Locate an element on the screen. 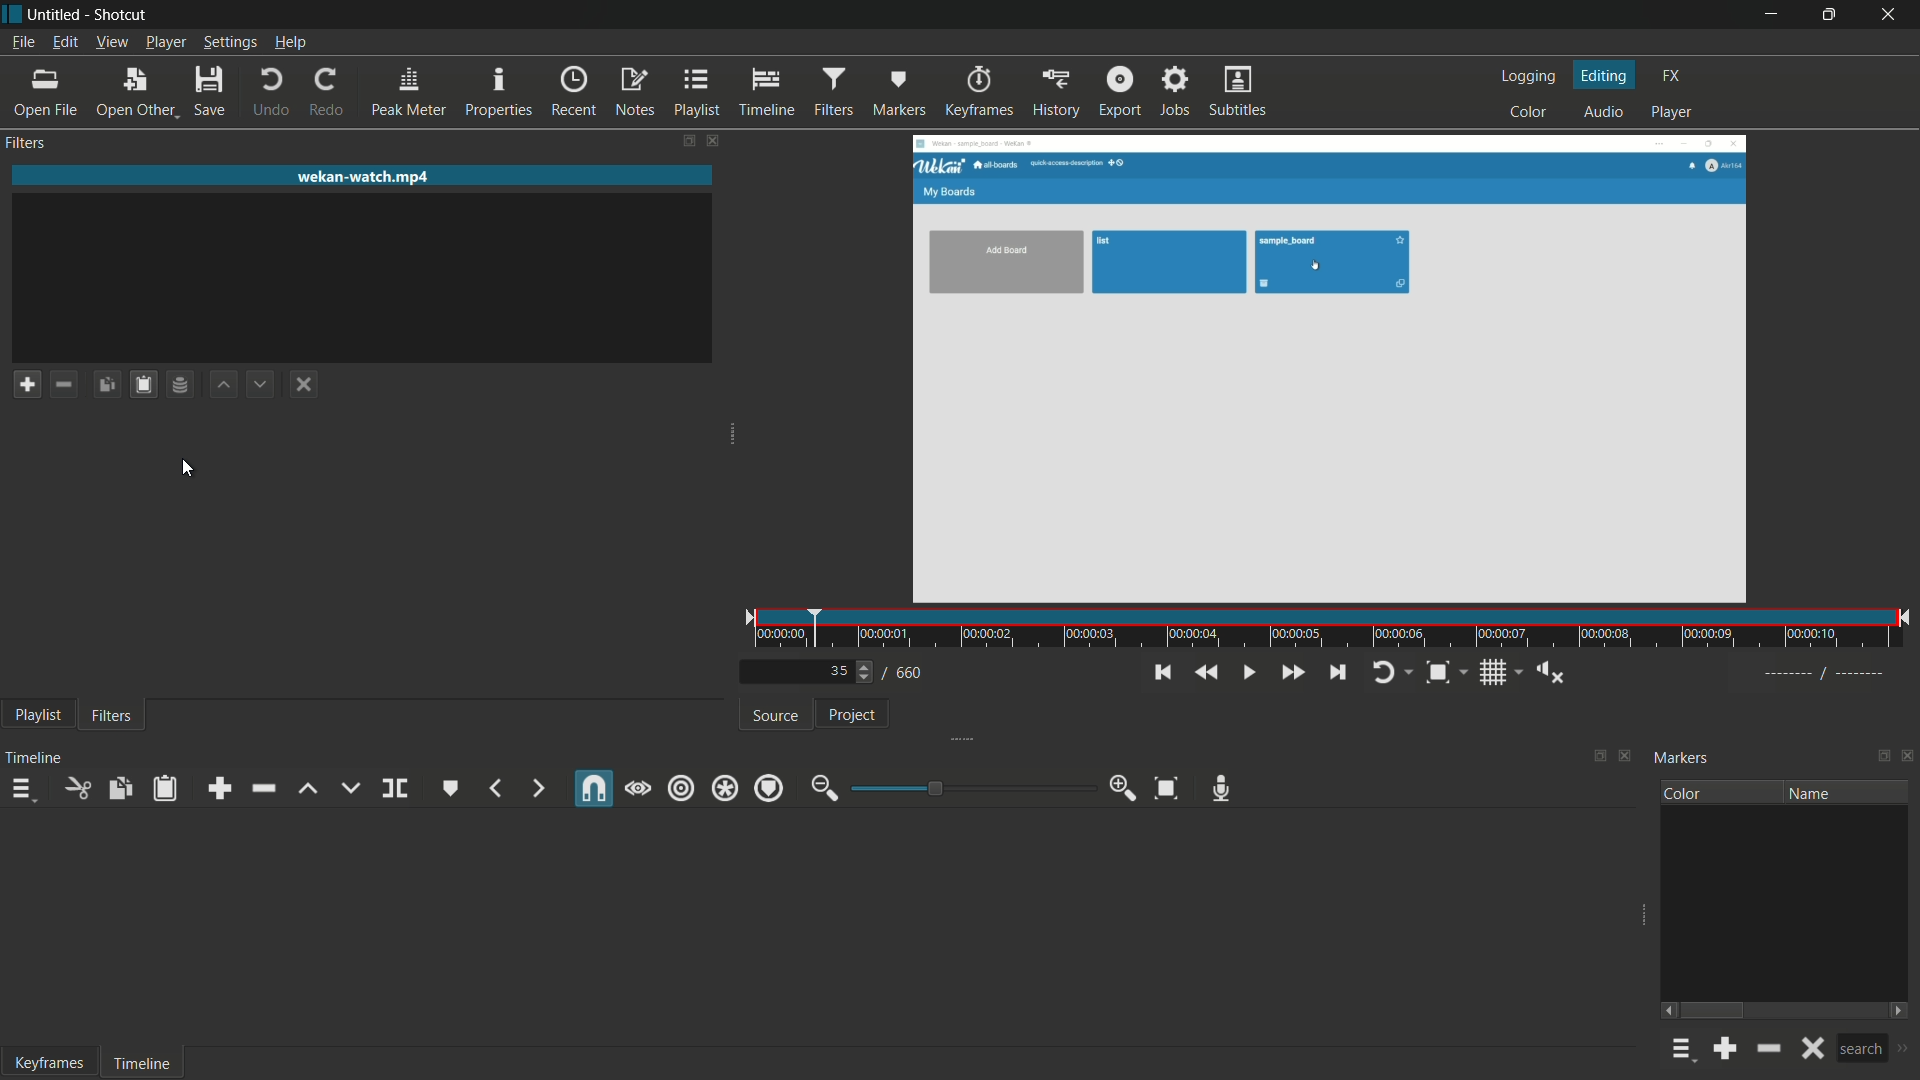 The height and width of the screenshot is (1080, 1920). keyframes is located at coordinates (979, 93).